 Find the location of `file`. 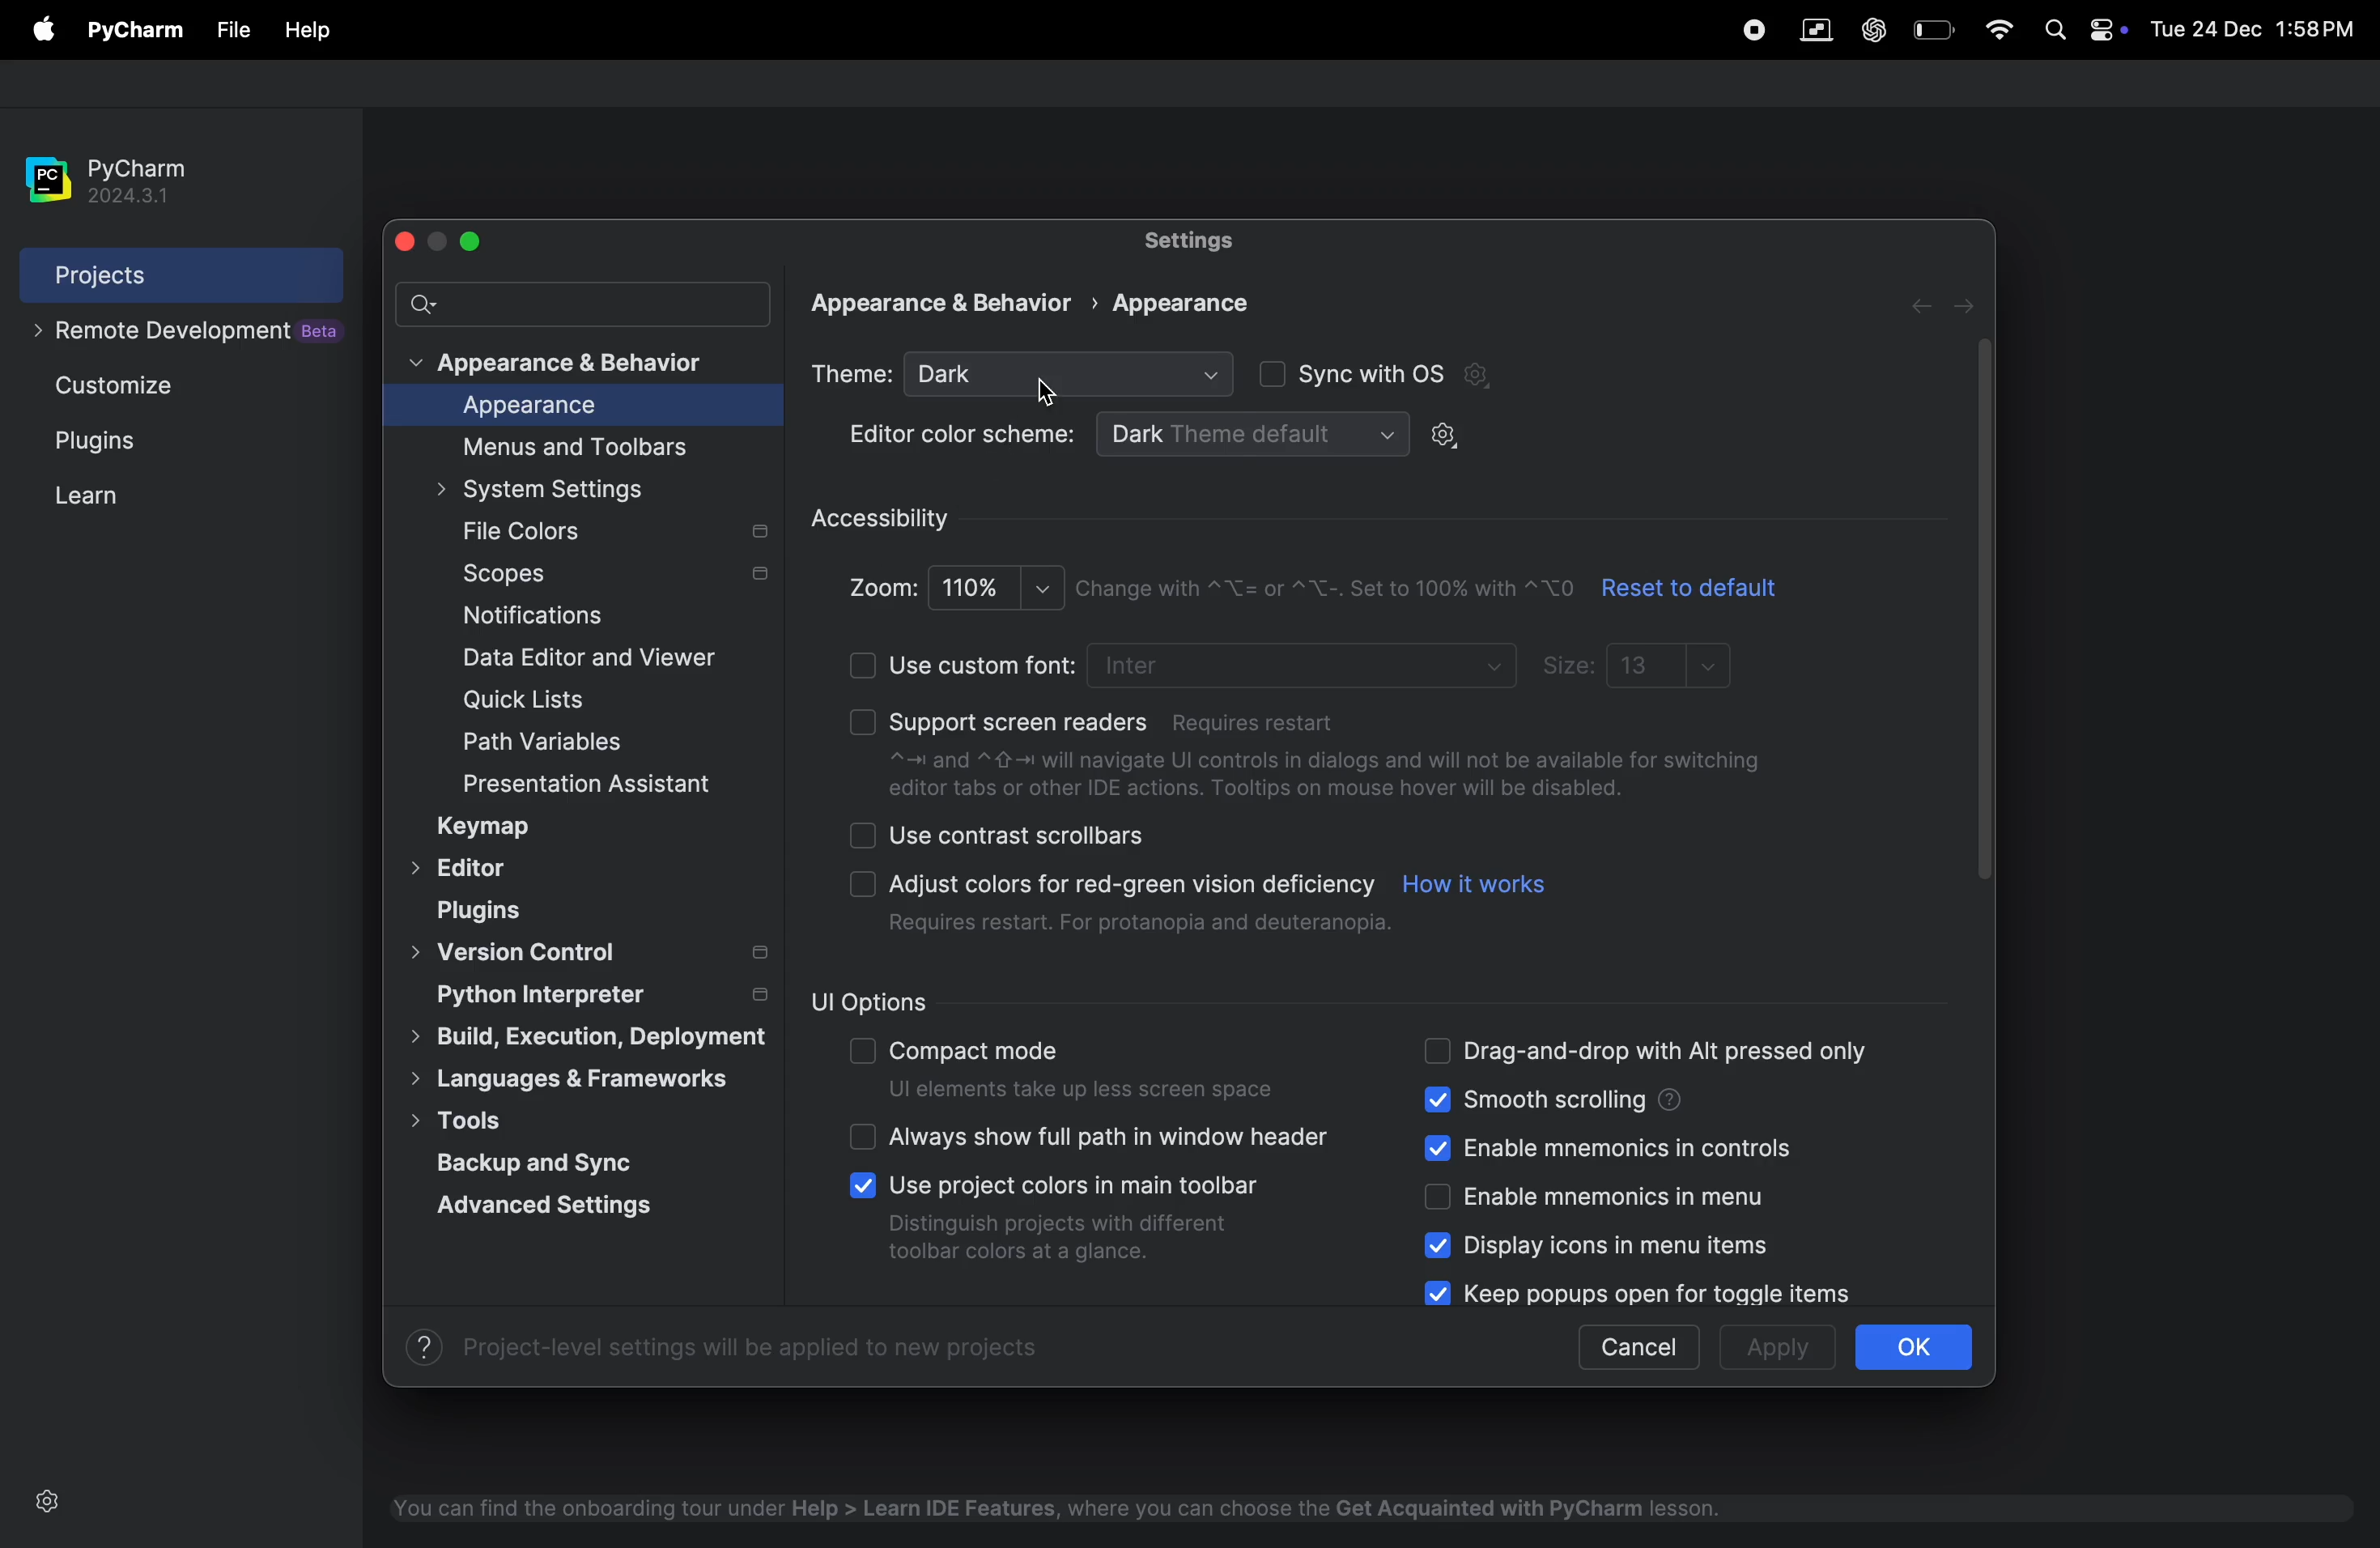

file is located at coordinates (307, 32).